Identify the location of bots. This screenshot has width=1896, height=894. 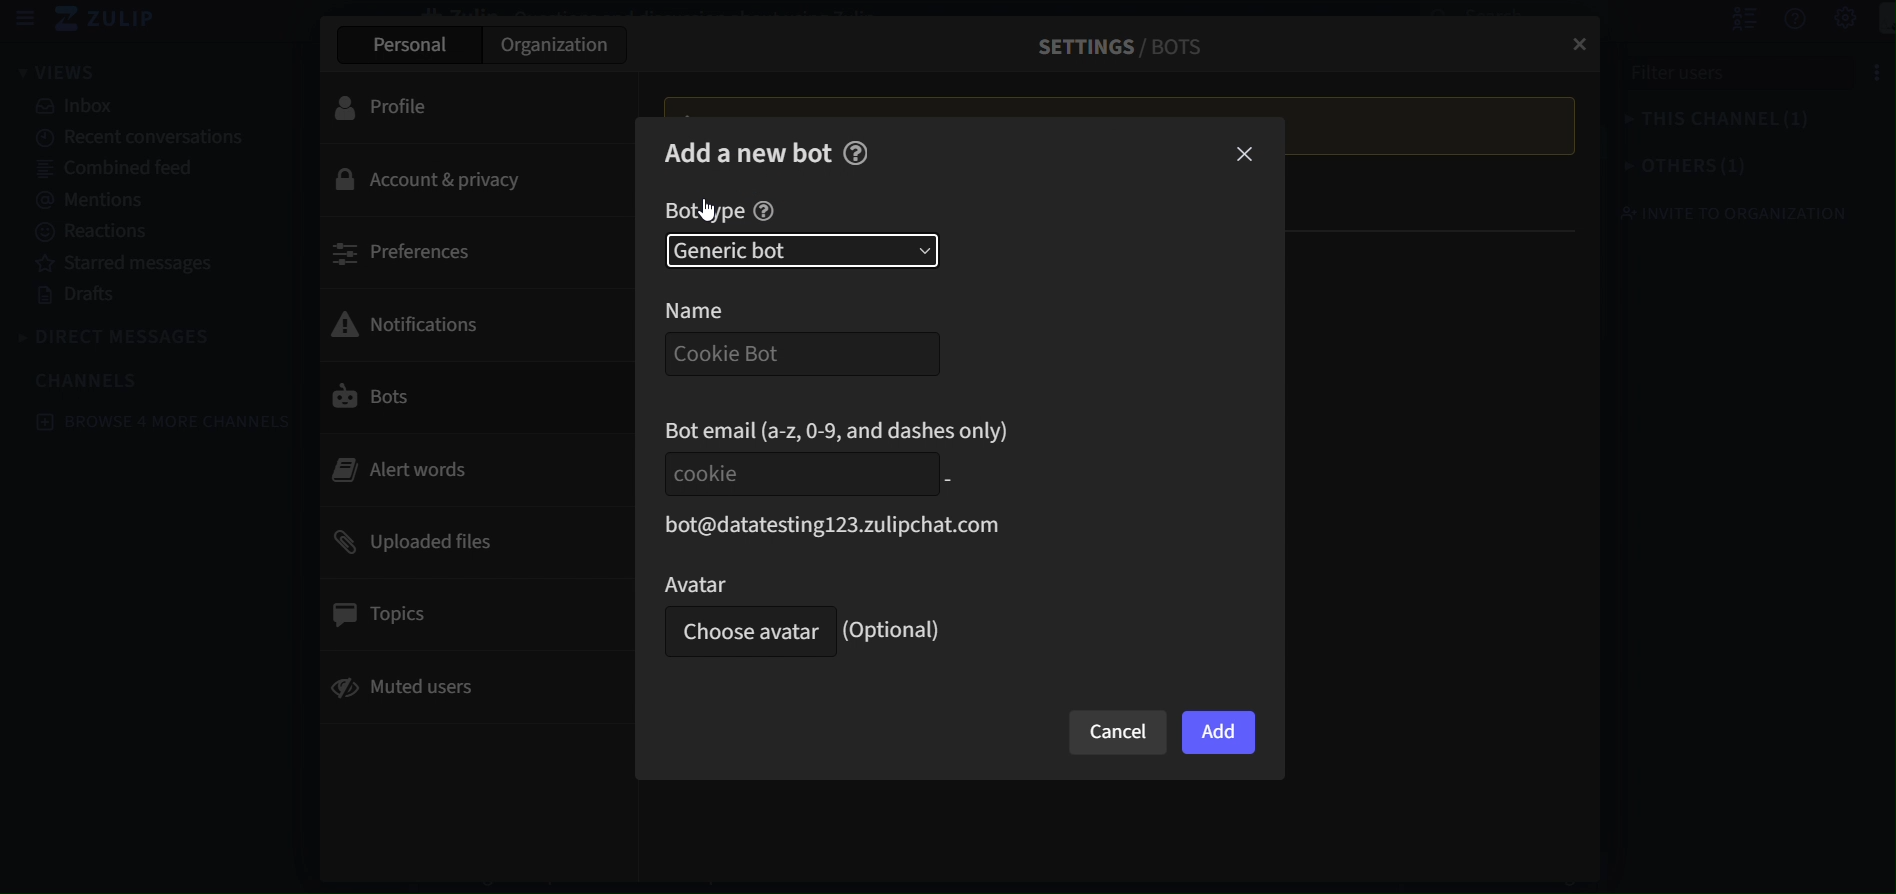
(461, 398).